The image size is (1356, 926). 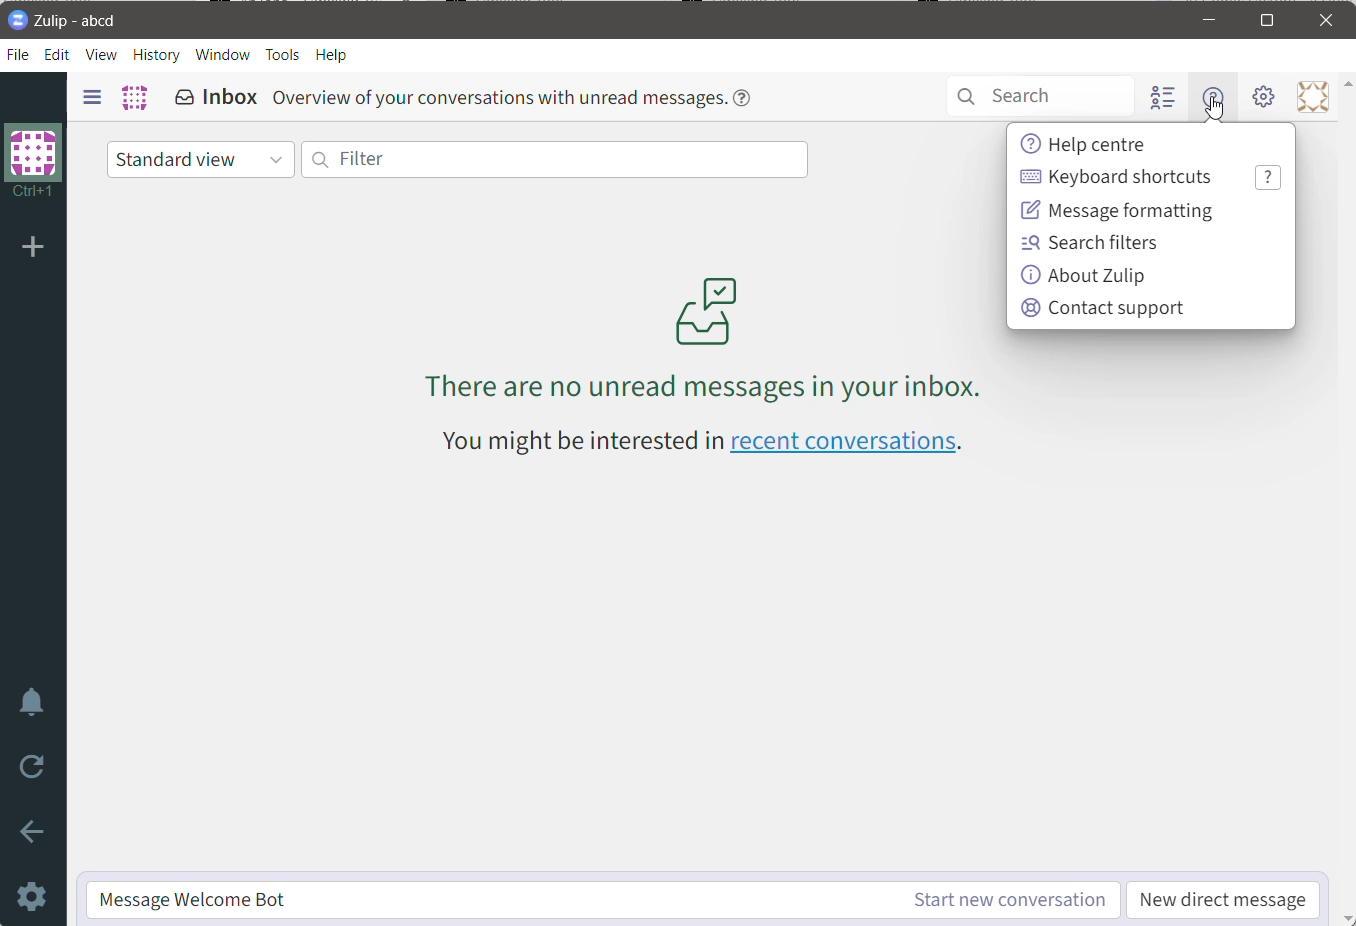 I want to click on Start New Conversation, so click(x=1006, y=900).